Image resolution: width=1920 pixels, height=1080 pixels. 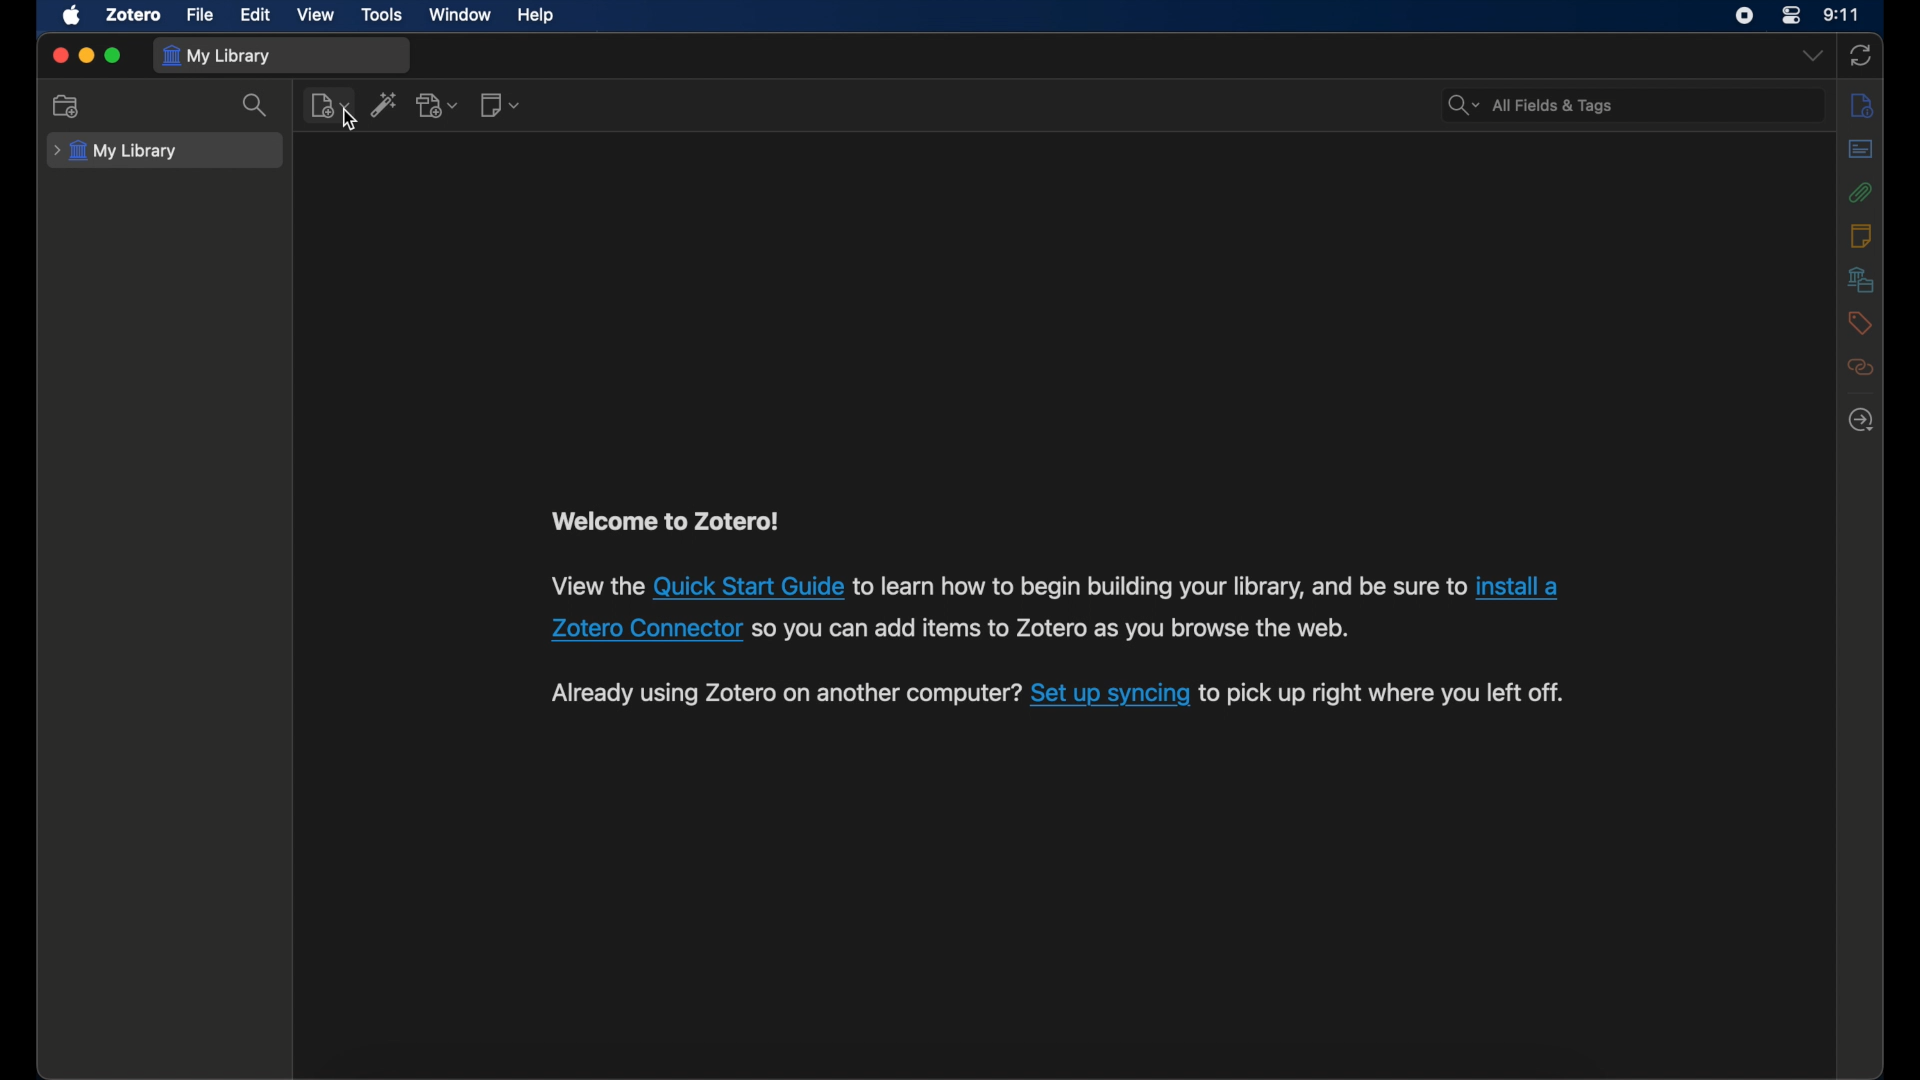 What do you see at coordinates (1860, 237) in the screenshot?
I see `notes` at bounding box center [1860, 237].